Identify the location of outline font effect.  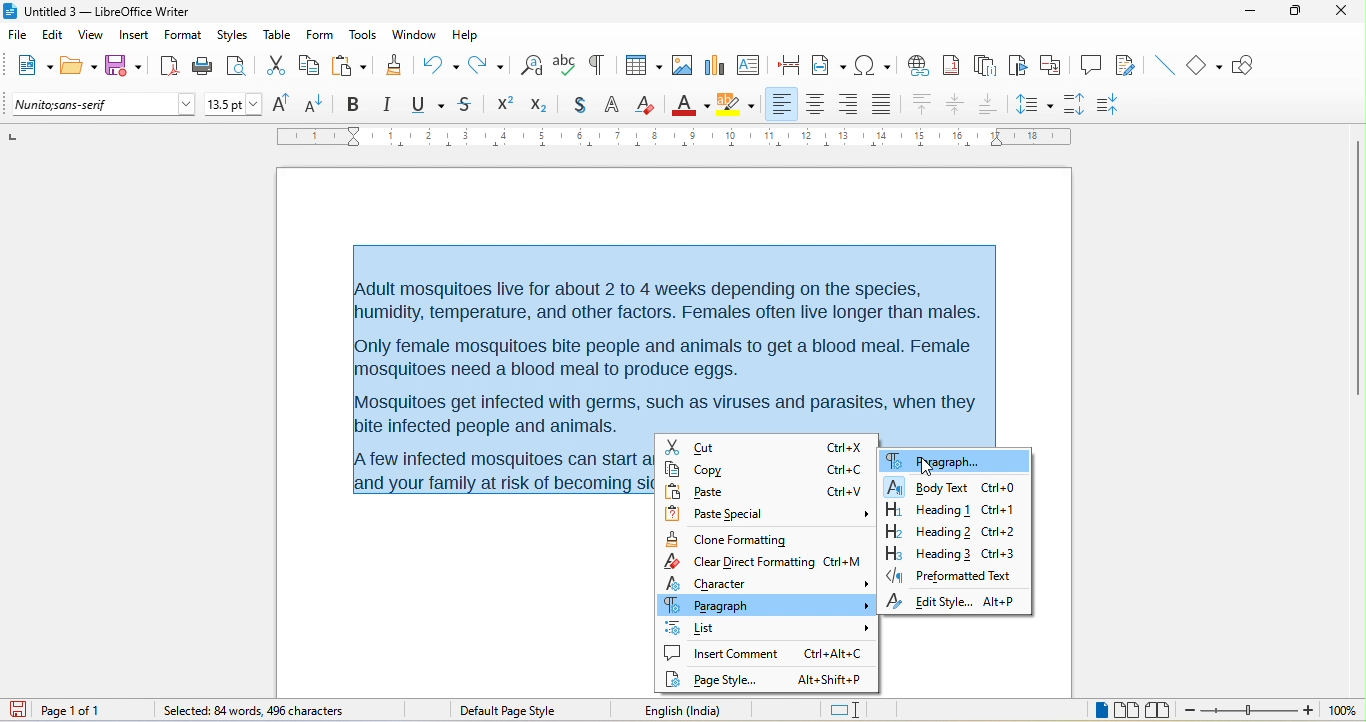
(613, 106).